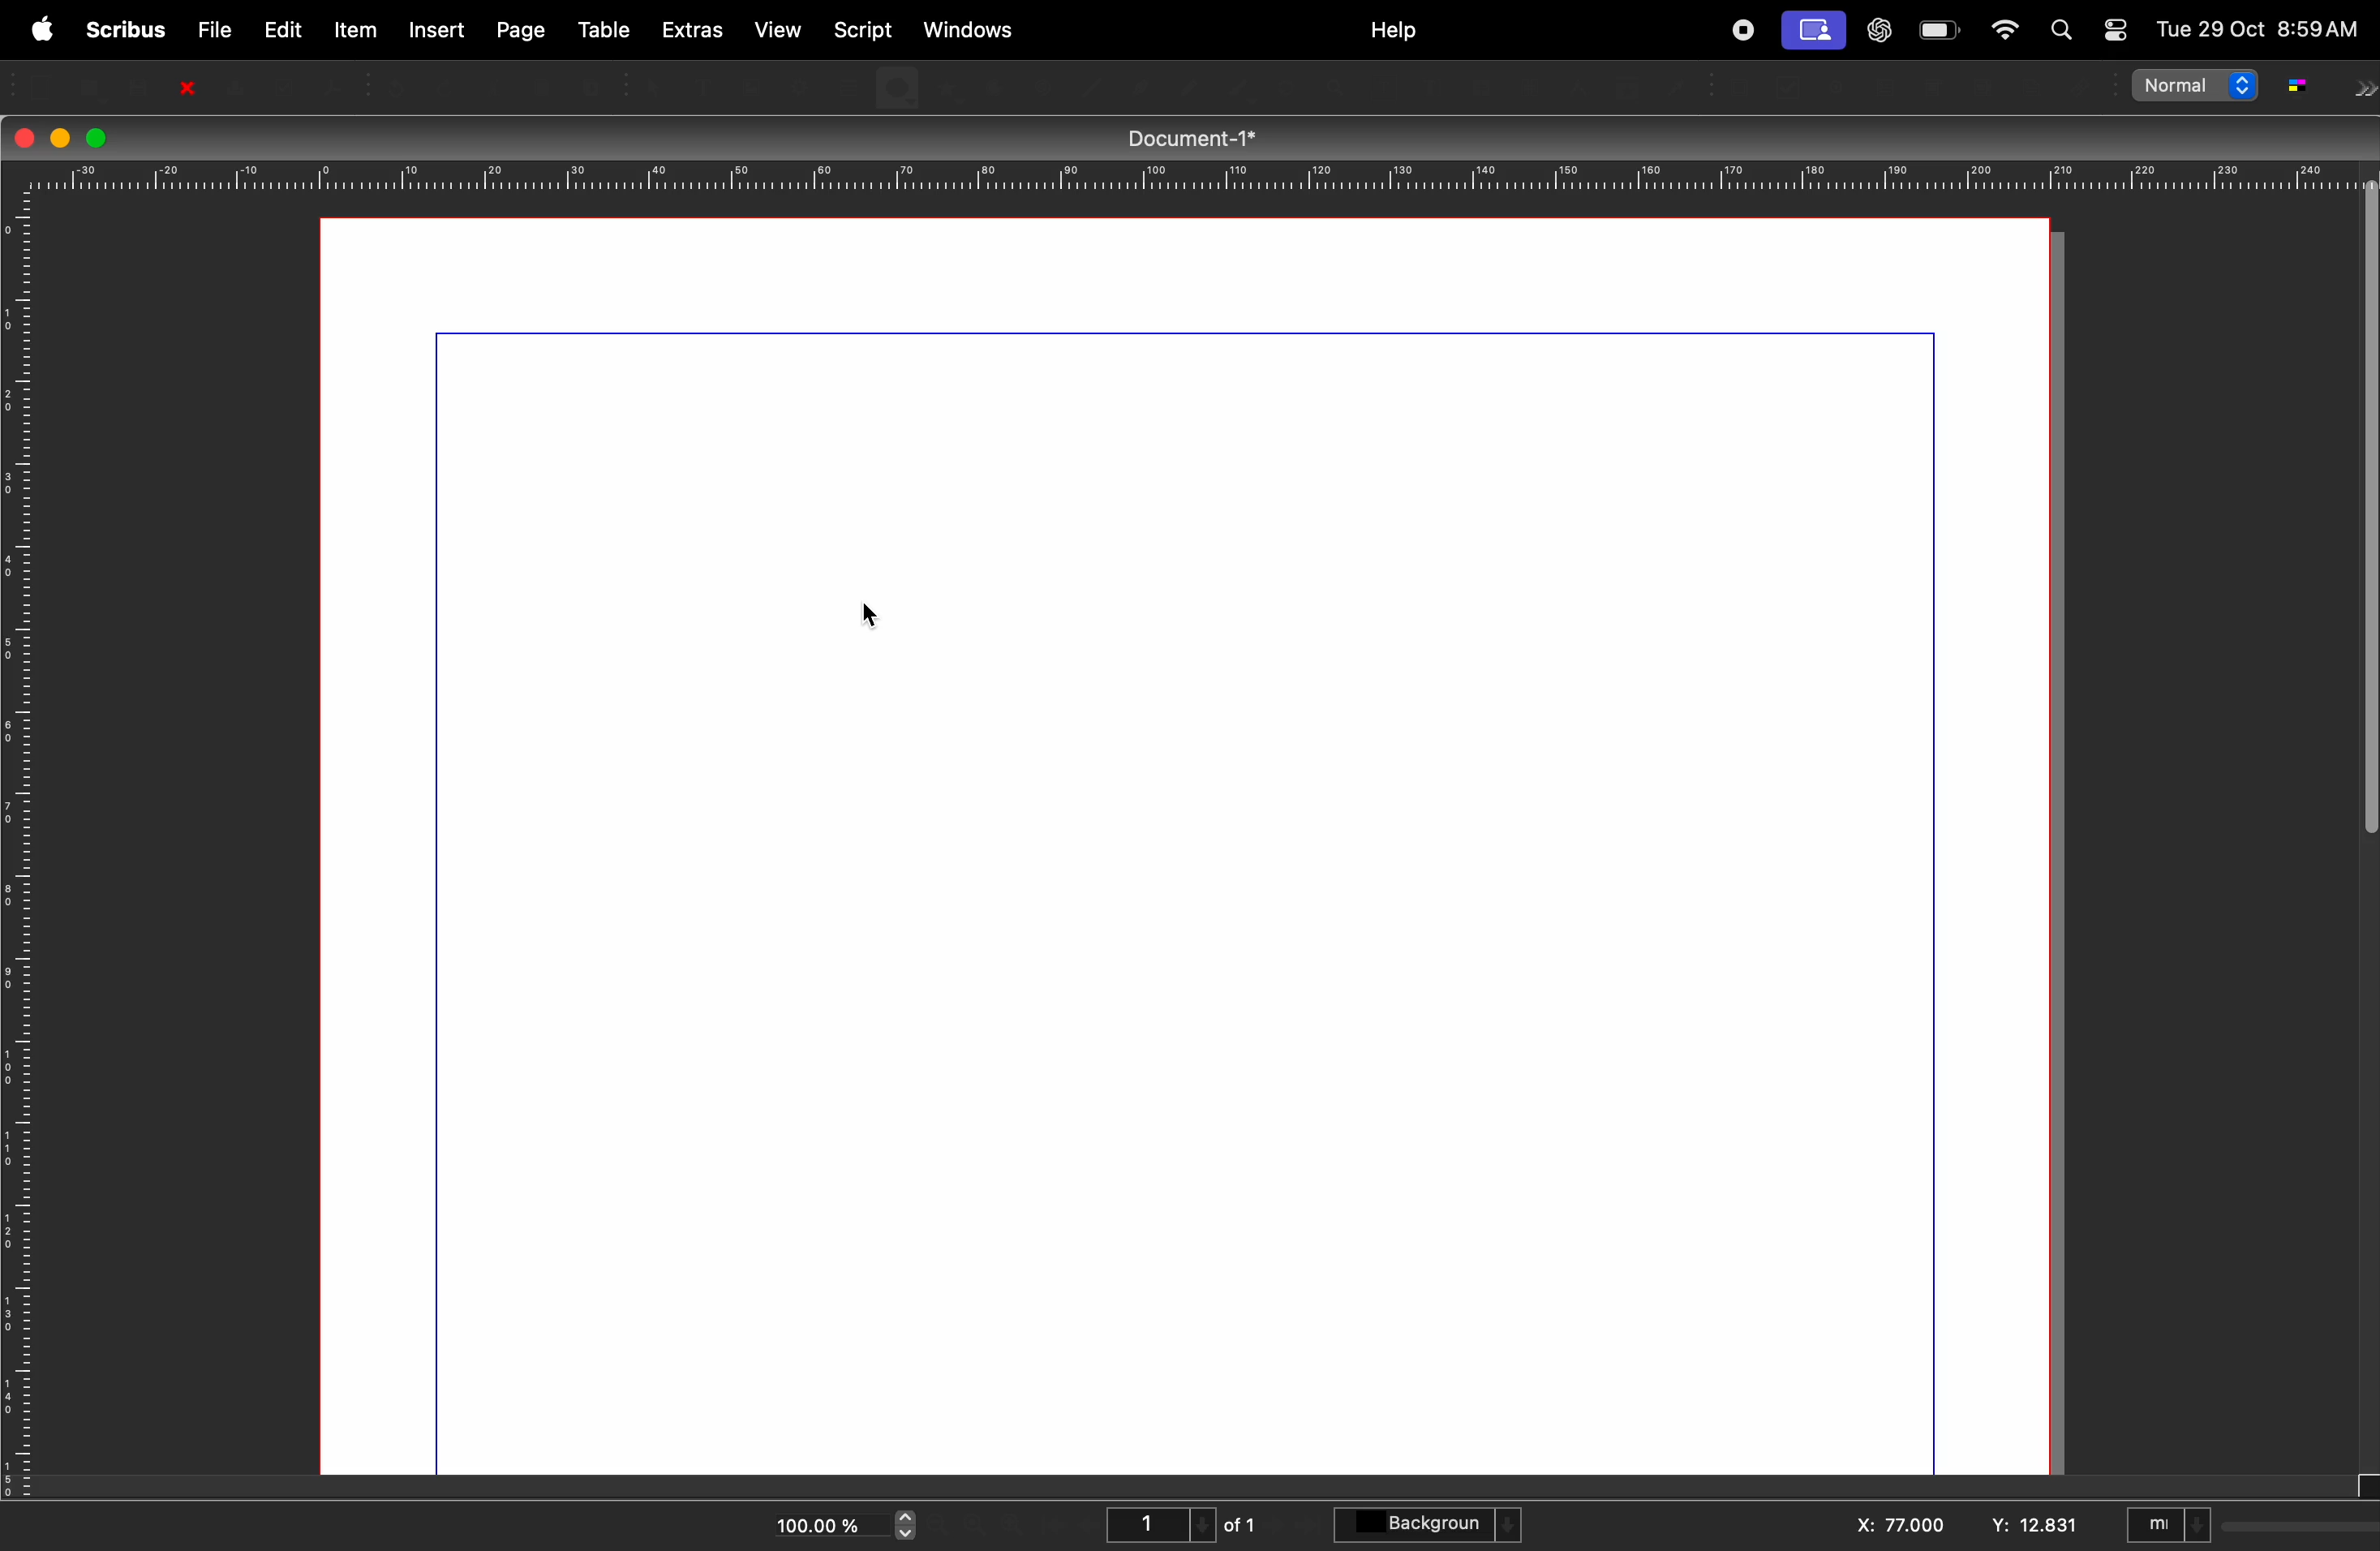 The height and width of the screenshot is (1551, 2380). I want to click on horrizontal scale, so click(1182, 176).